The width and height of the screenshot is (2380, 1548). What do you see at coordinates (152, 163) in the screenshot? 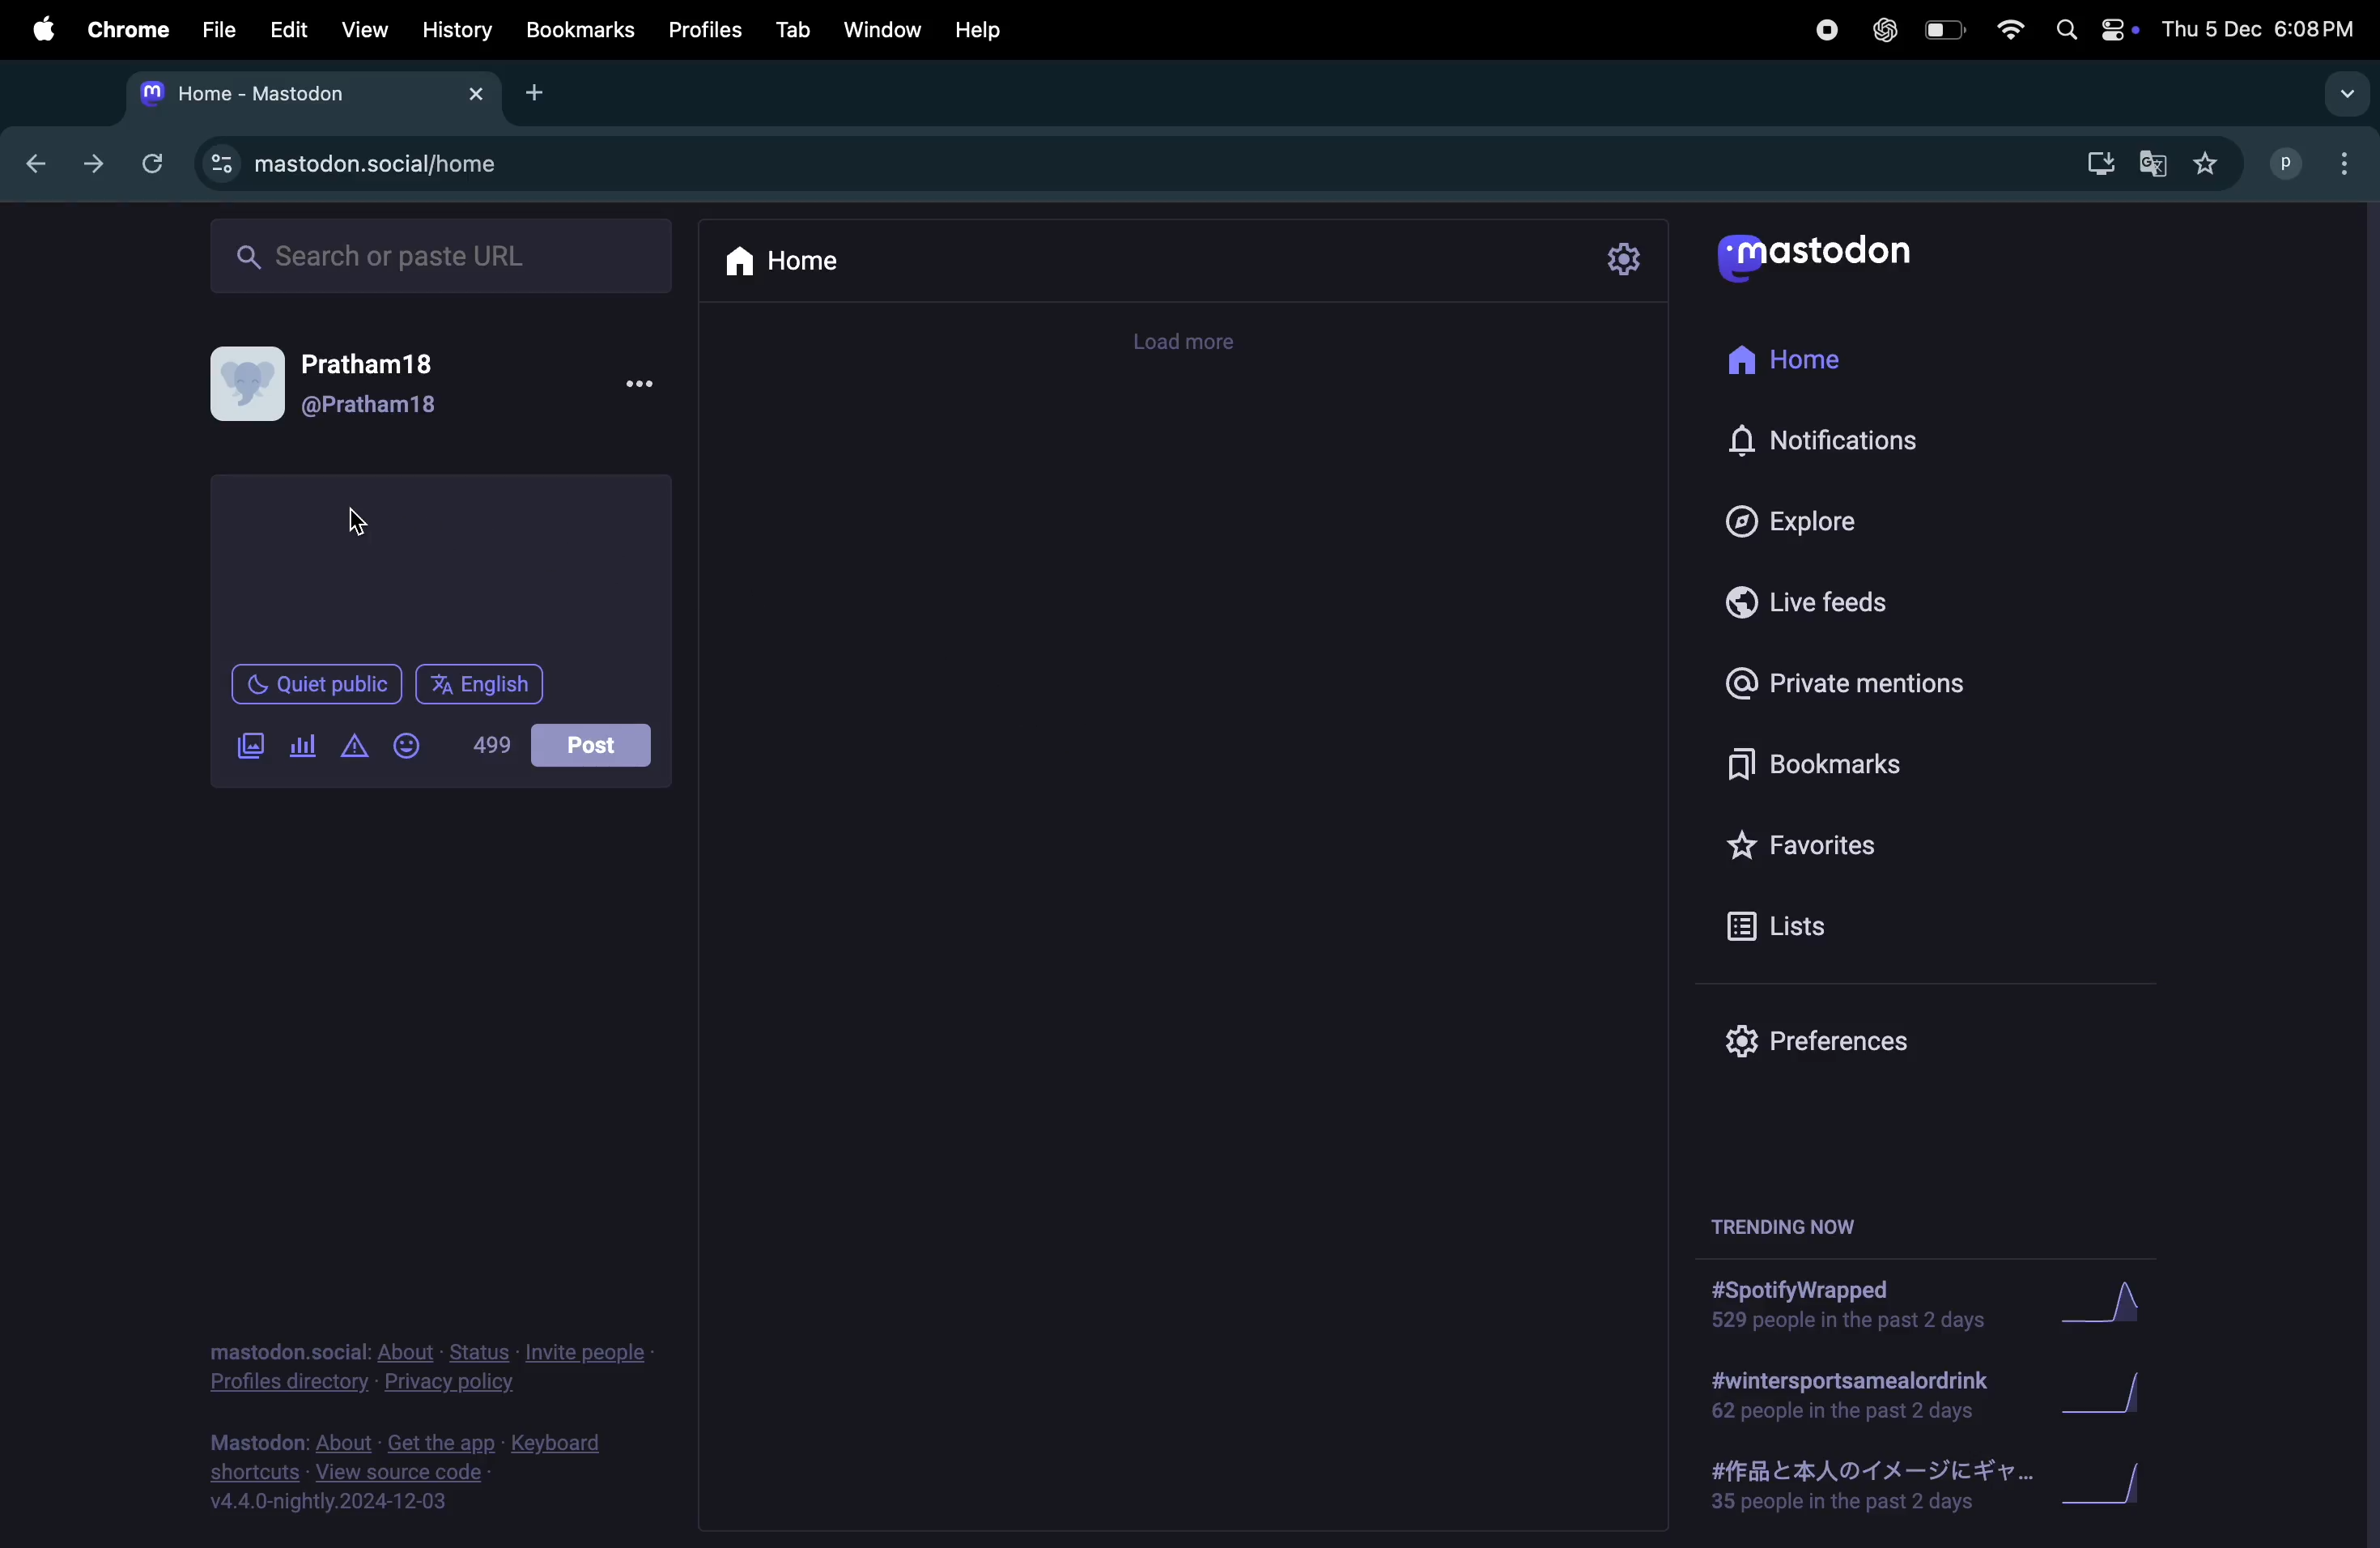
I see `refresh` at bounding box center [152, 163].